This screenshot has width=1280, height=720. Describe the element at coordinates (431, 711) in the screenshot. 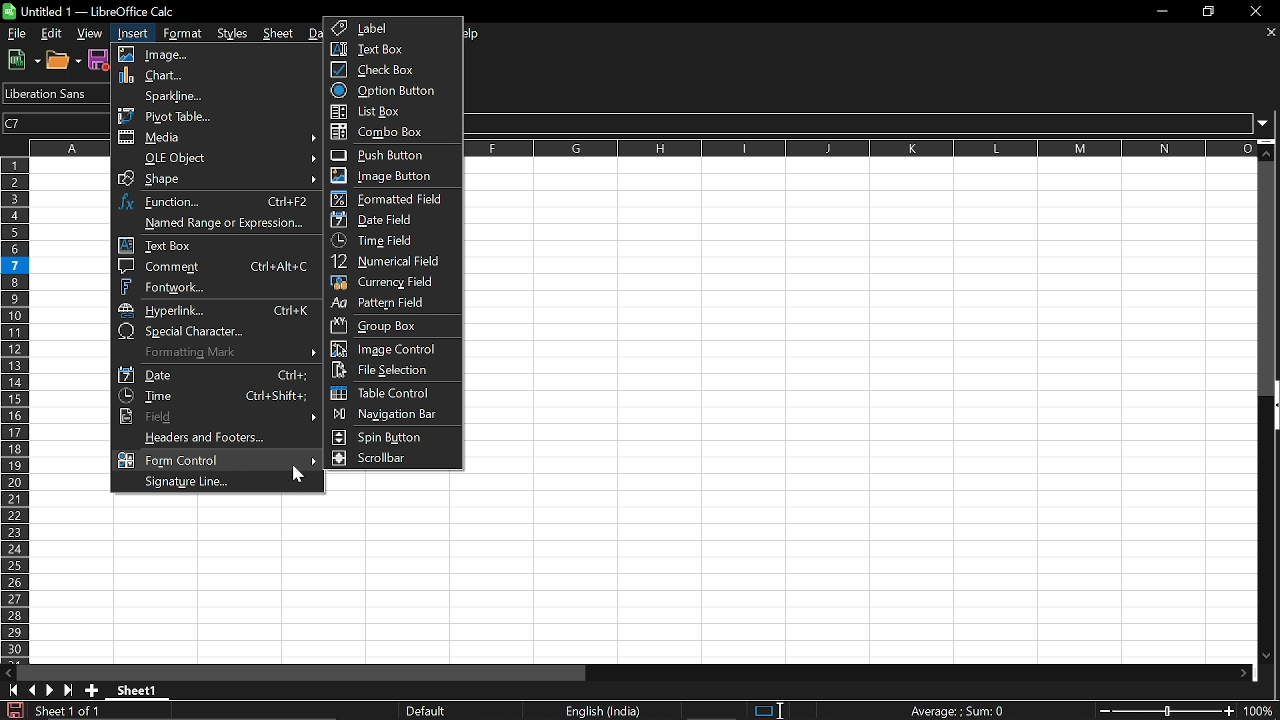

I see `Default` at that location.